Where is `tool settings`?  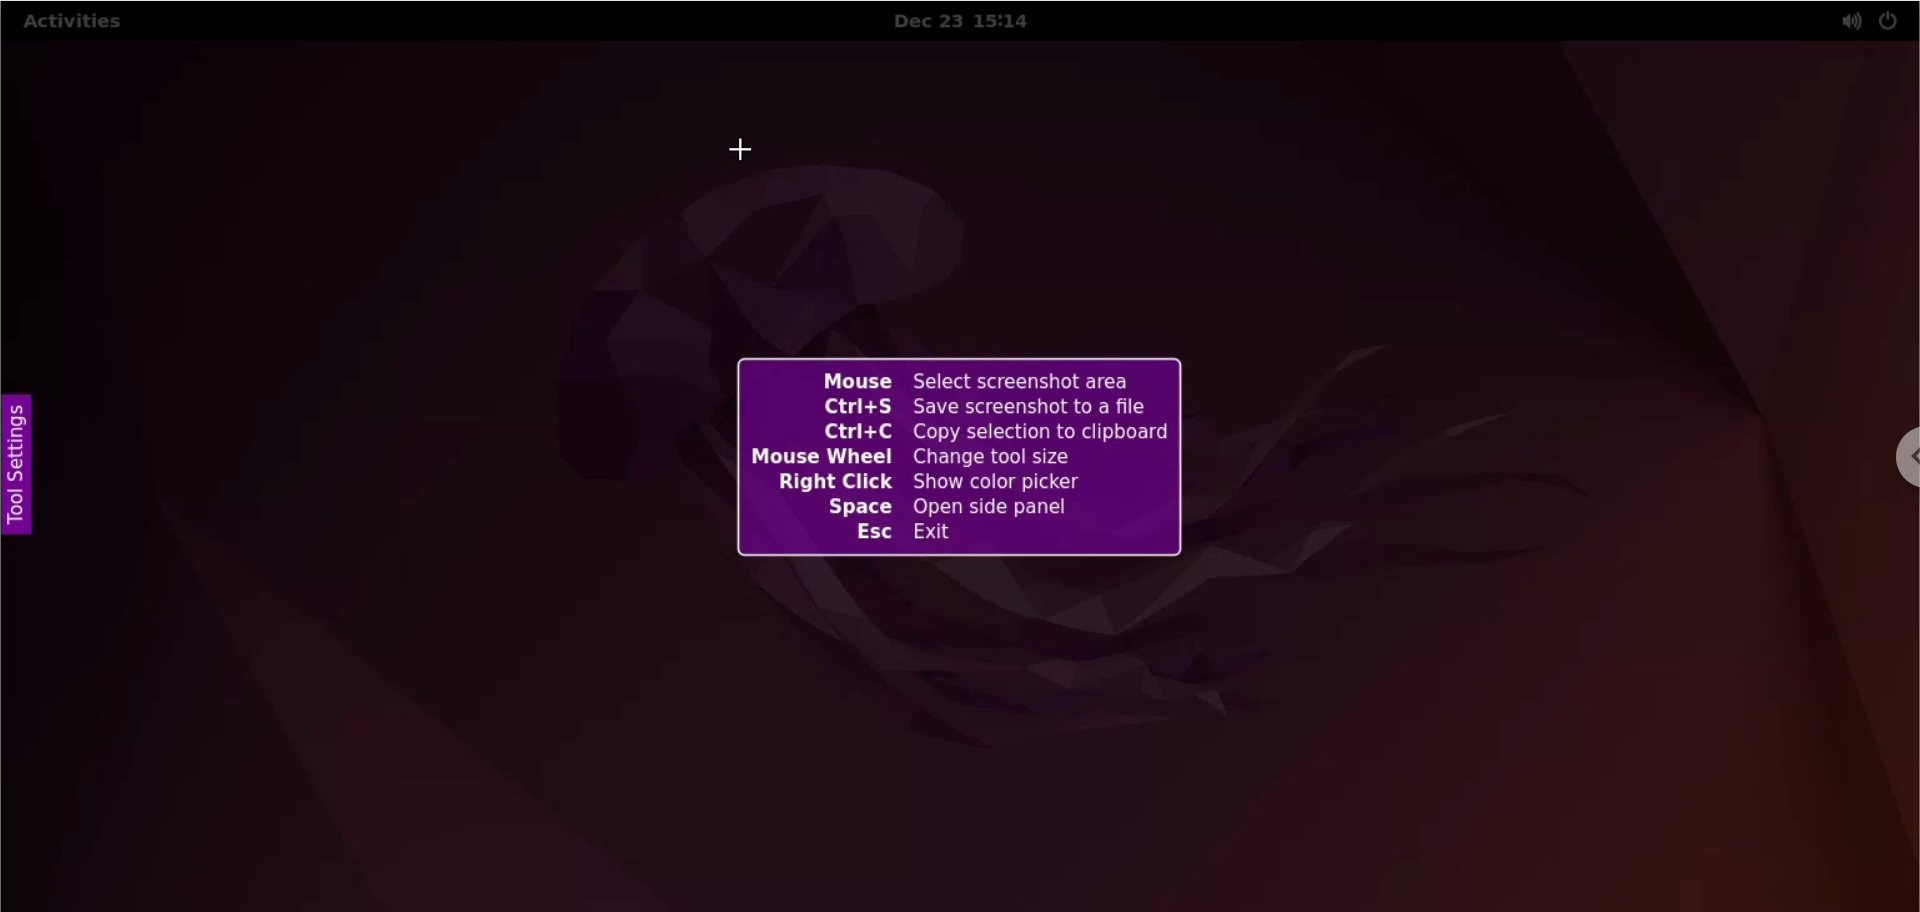
tool settings is located at coordinates (19, 469).